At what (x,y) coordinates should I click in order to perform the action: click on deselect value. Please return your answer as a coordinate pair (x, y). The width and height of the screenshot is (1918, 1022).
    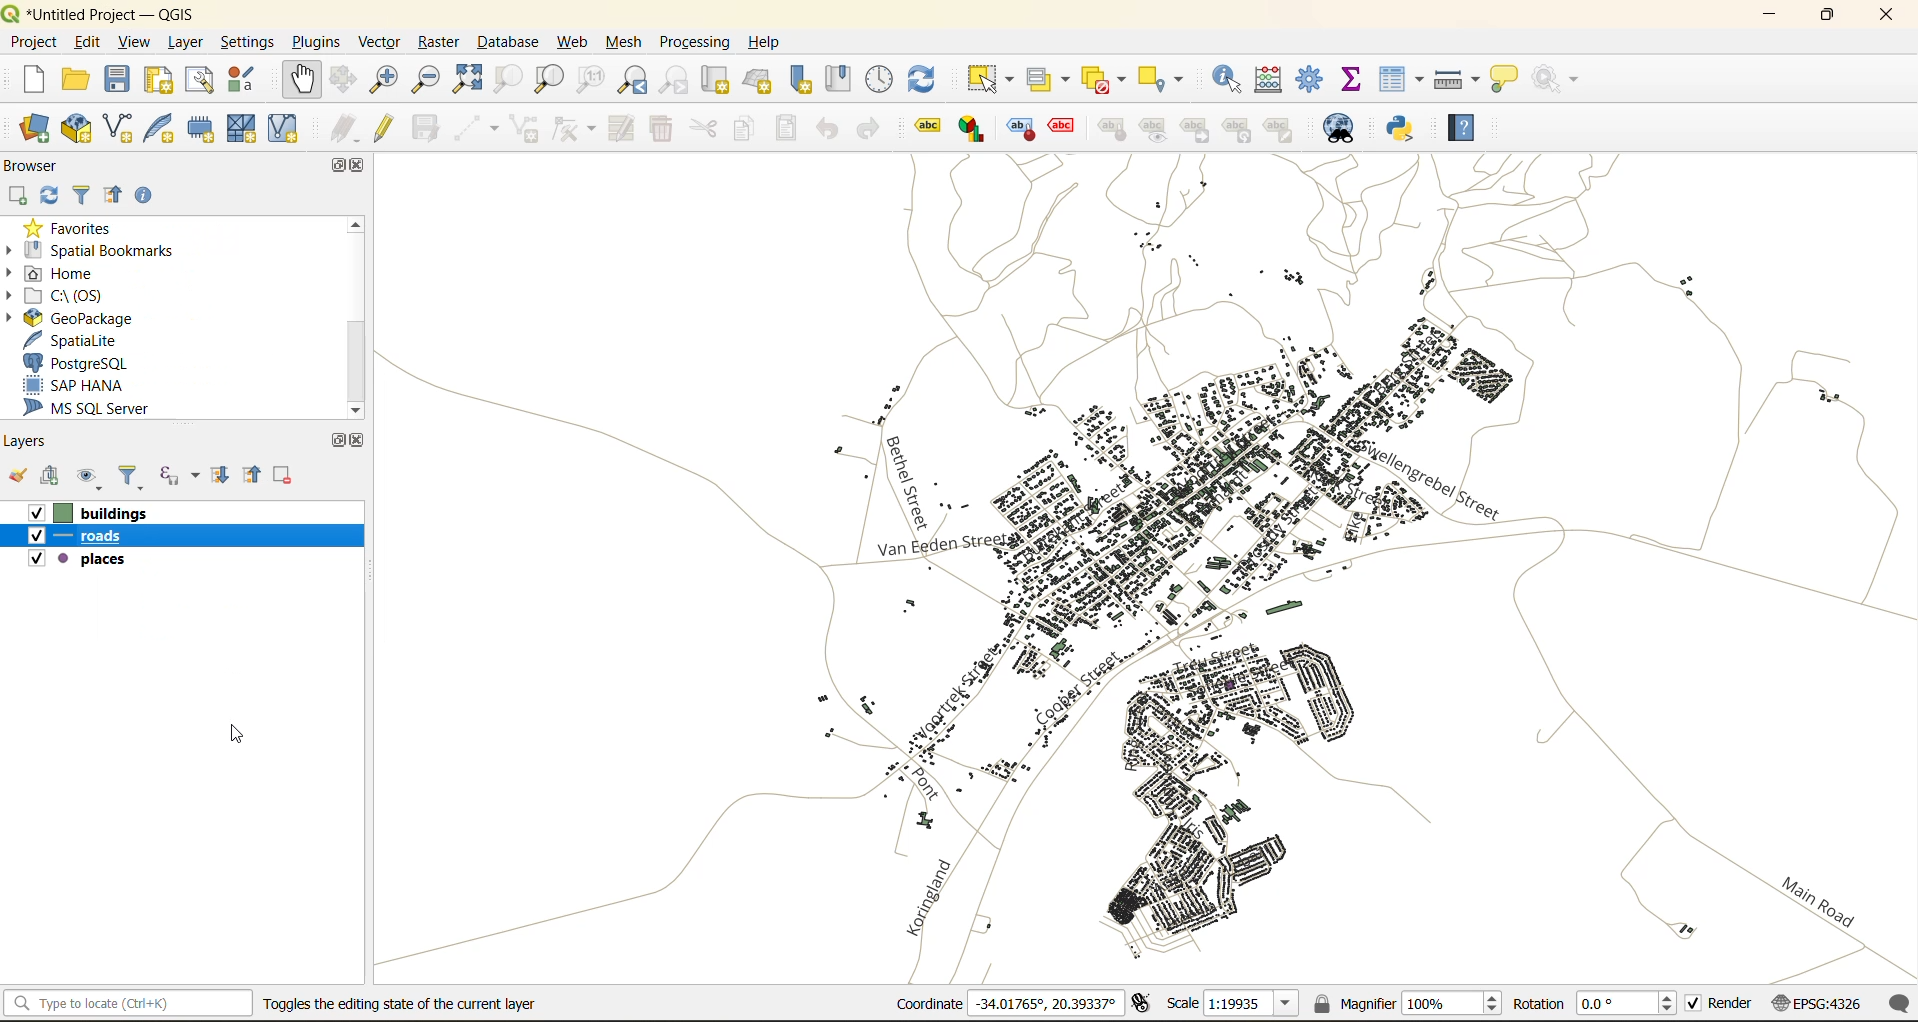
    Looking at the image, I should click on (1108, 81).